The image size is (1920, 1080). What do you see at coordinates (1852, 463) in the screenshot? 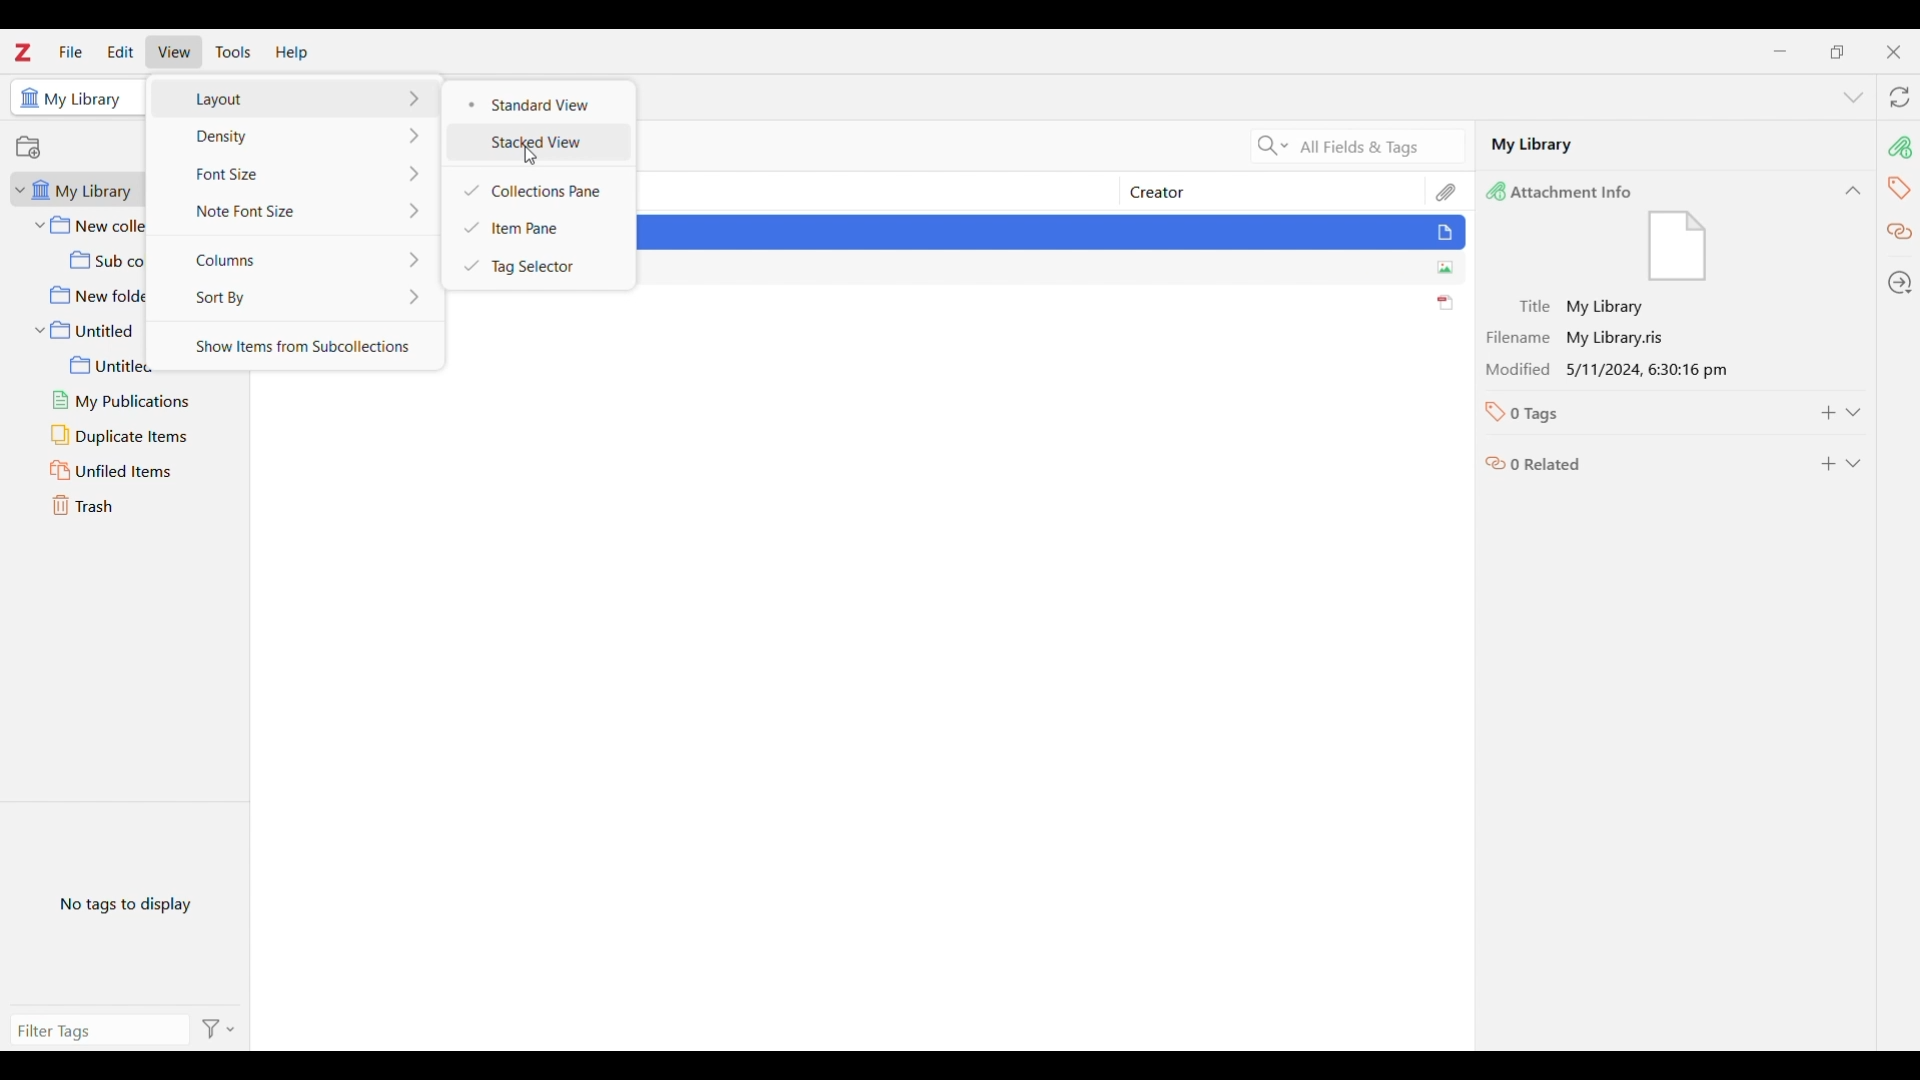
I see `Expand related` at bounding box center [1852, 463].